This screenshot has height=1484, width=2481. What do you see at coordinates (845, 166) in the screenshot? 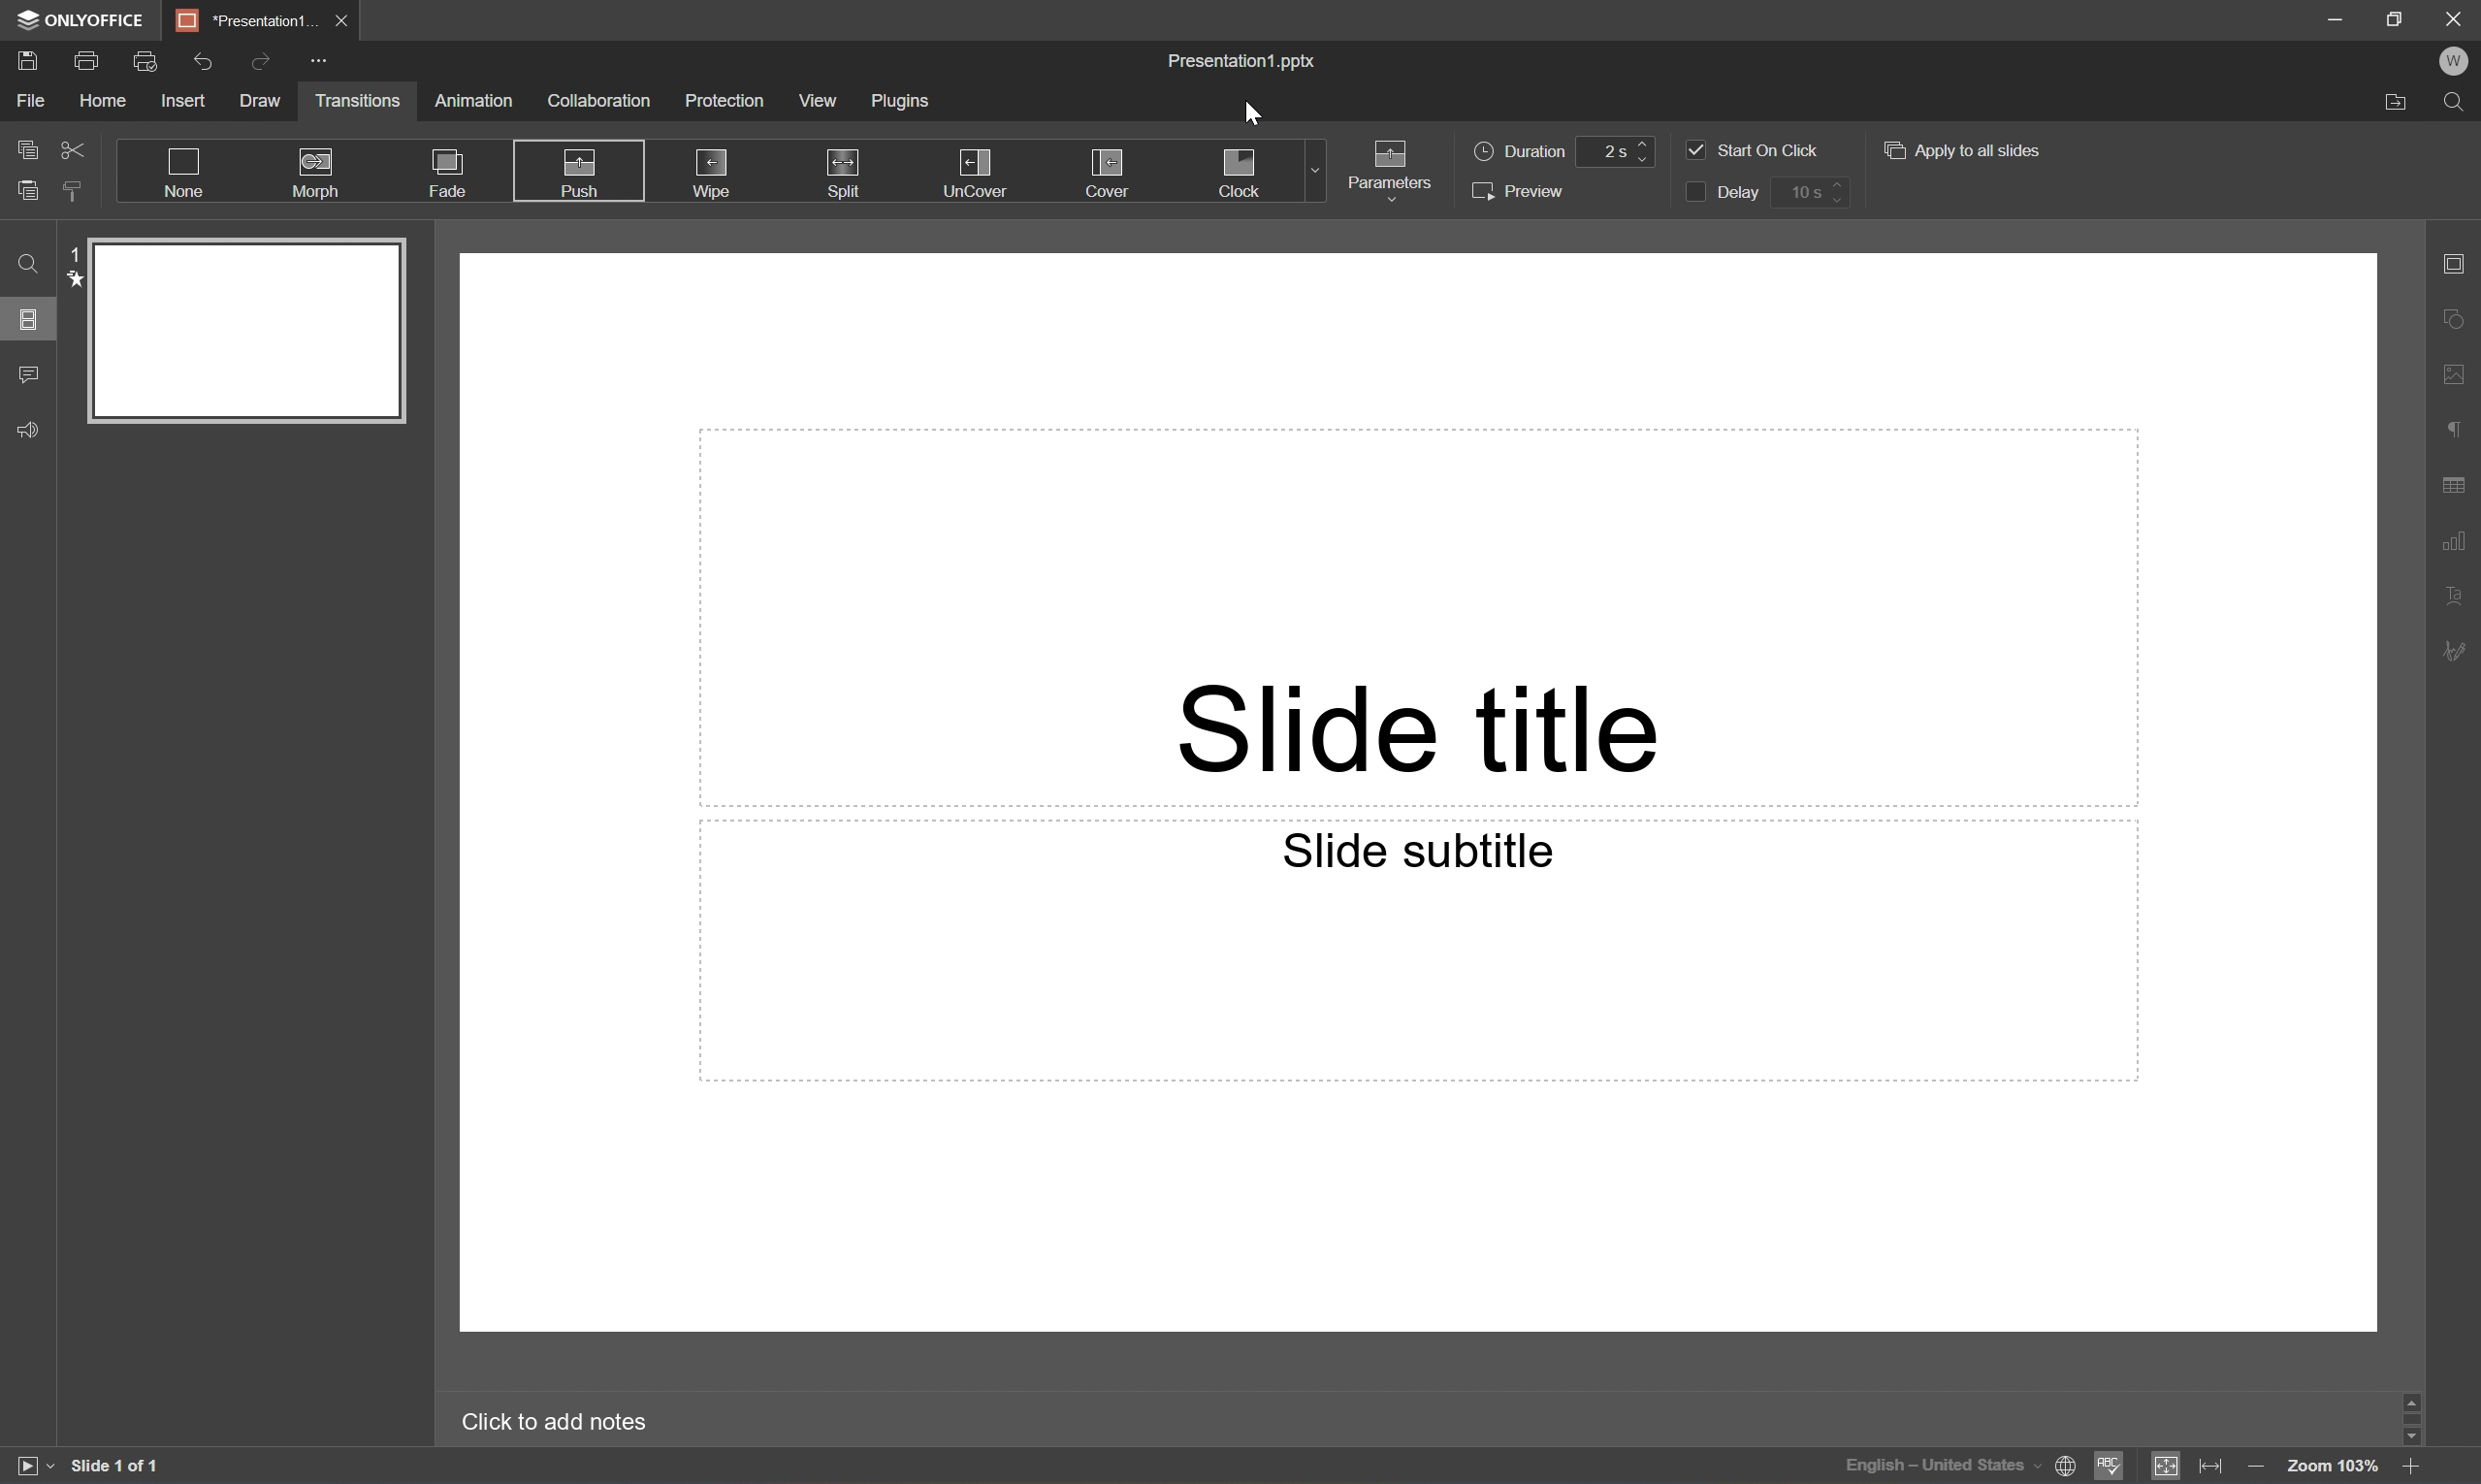
I see `Split` at bounding box center [845, 166].